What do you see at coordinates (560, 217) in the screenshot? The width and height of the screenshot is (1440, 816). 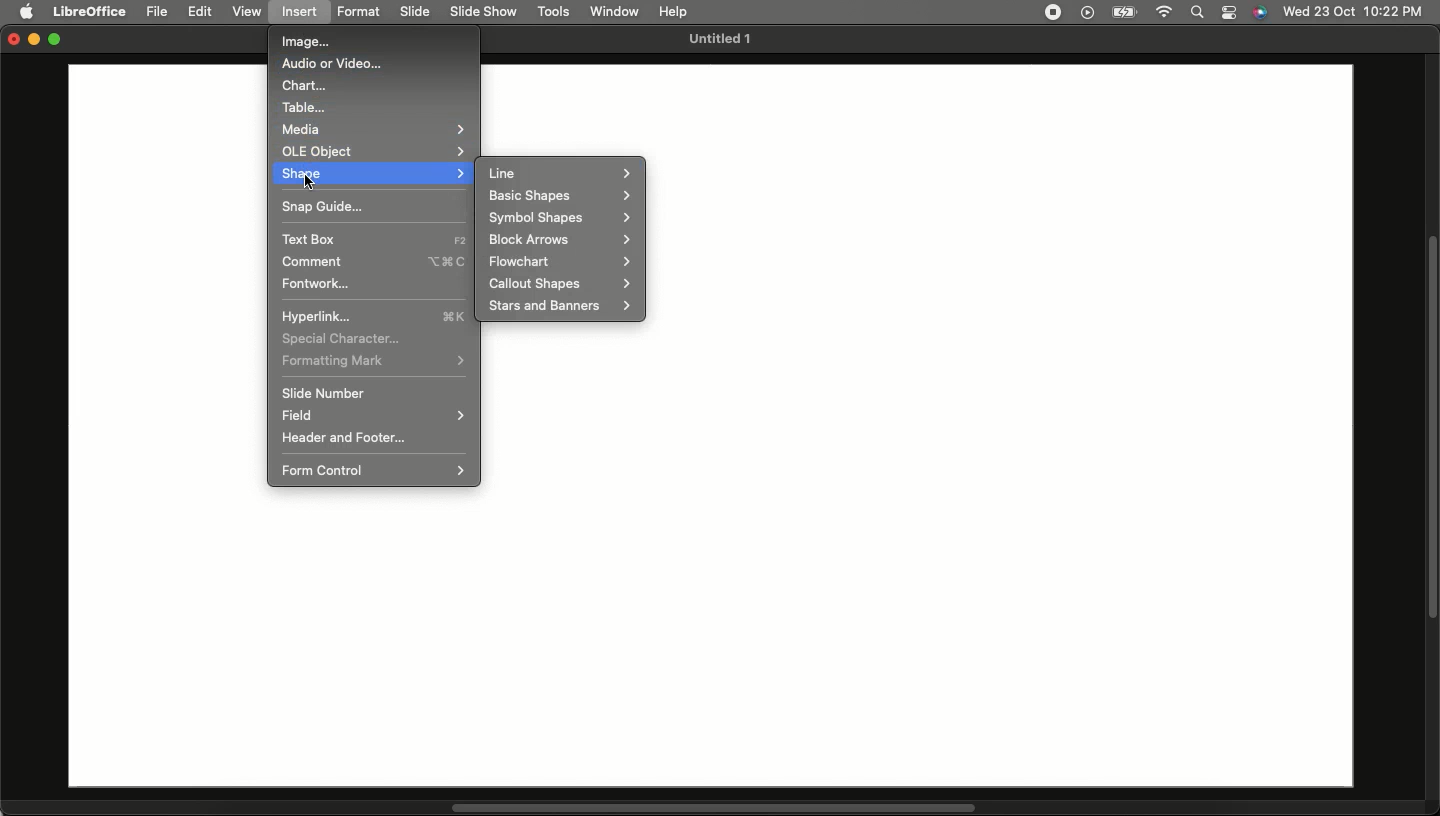 I see `Symbol shapes` at bounding box center [560, 217].